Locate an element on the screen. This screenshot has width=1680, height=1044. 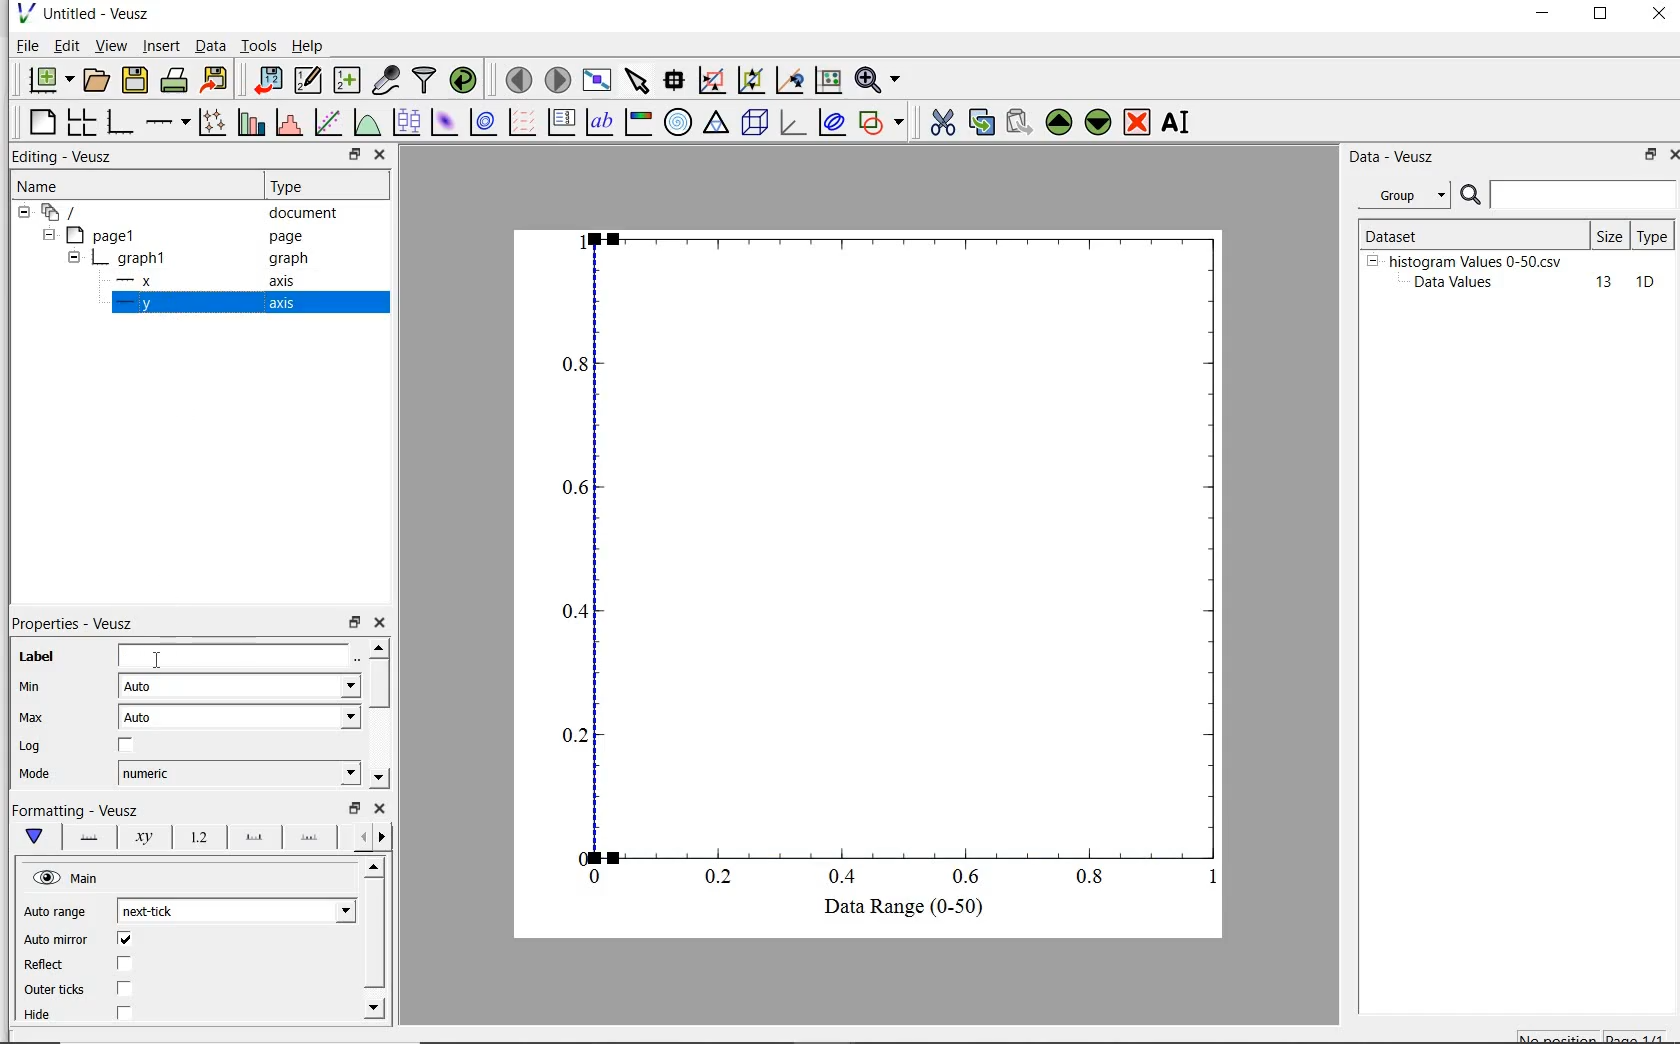
plot a function is located at coordinates (365, 122).